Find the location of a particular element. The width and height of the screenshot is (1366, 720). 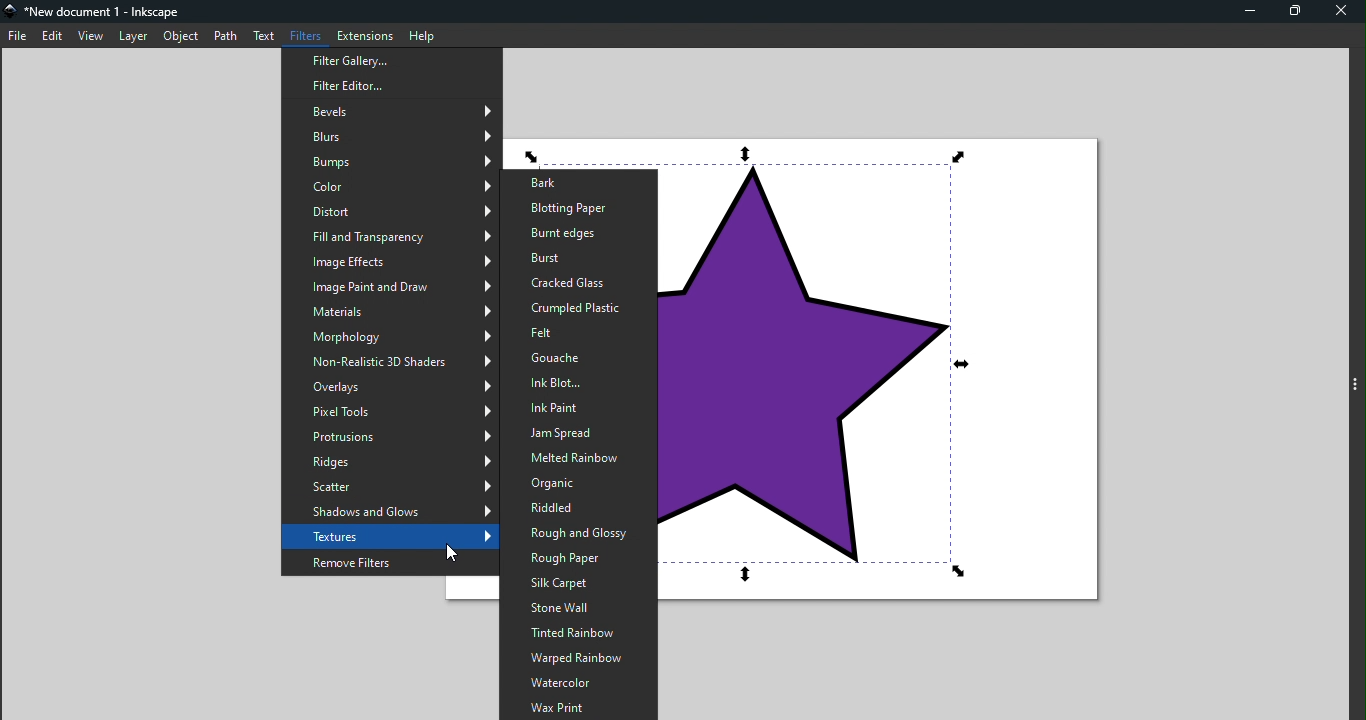

Gouache is located at coordinates (578, 357).